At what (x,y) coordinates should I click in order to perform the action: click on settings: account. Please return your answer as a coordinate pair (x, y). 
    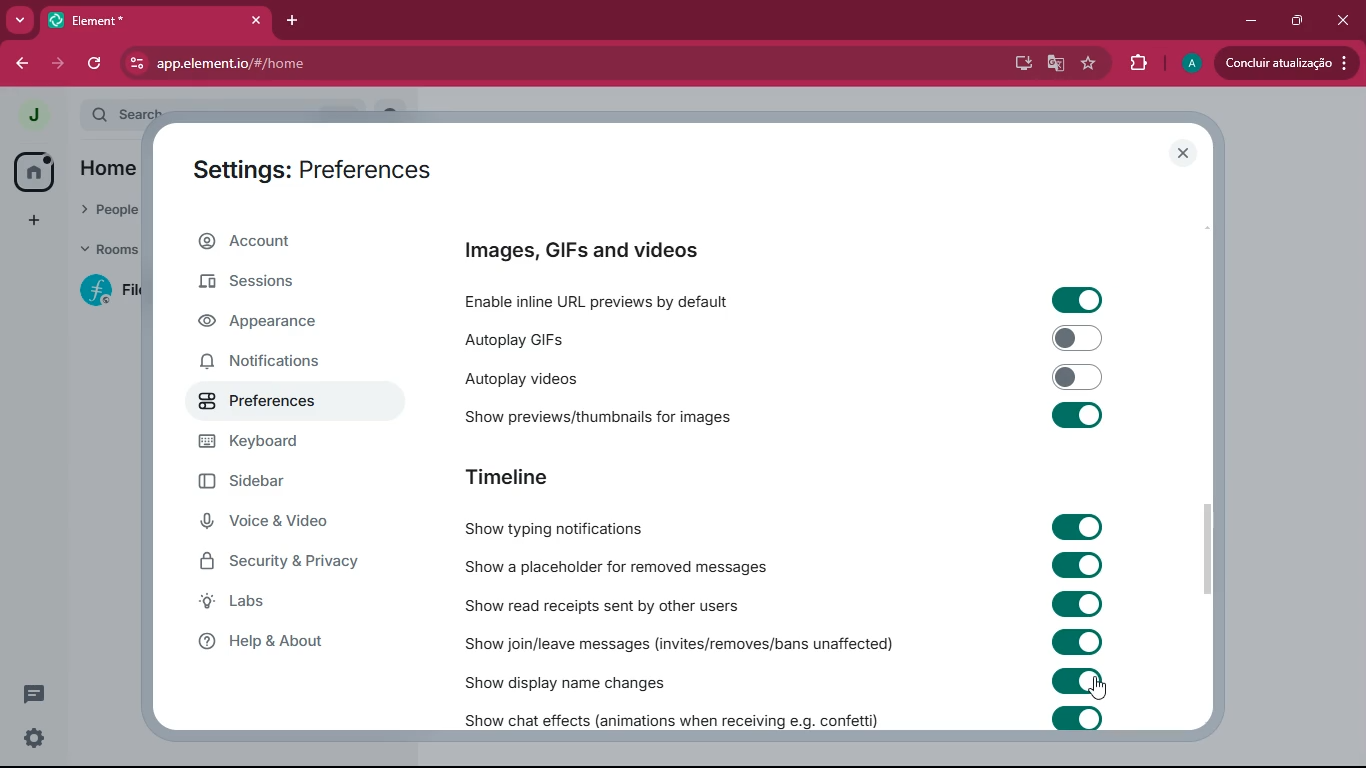
    Looking at the image, I should click on (315, 173).